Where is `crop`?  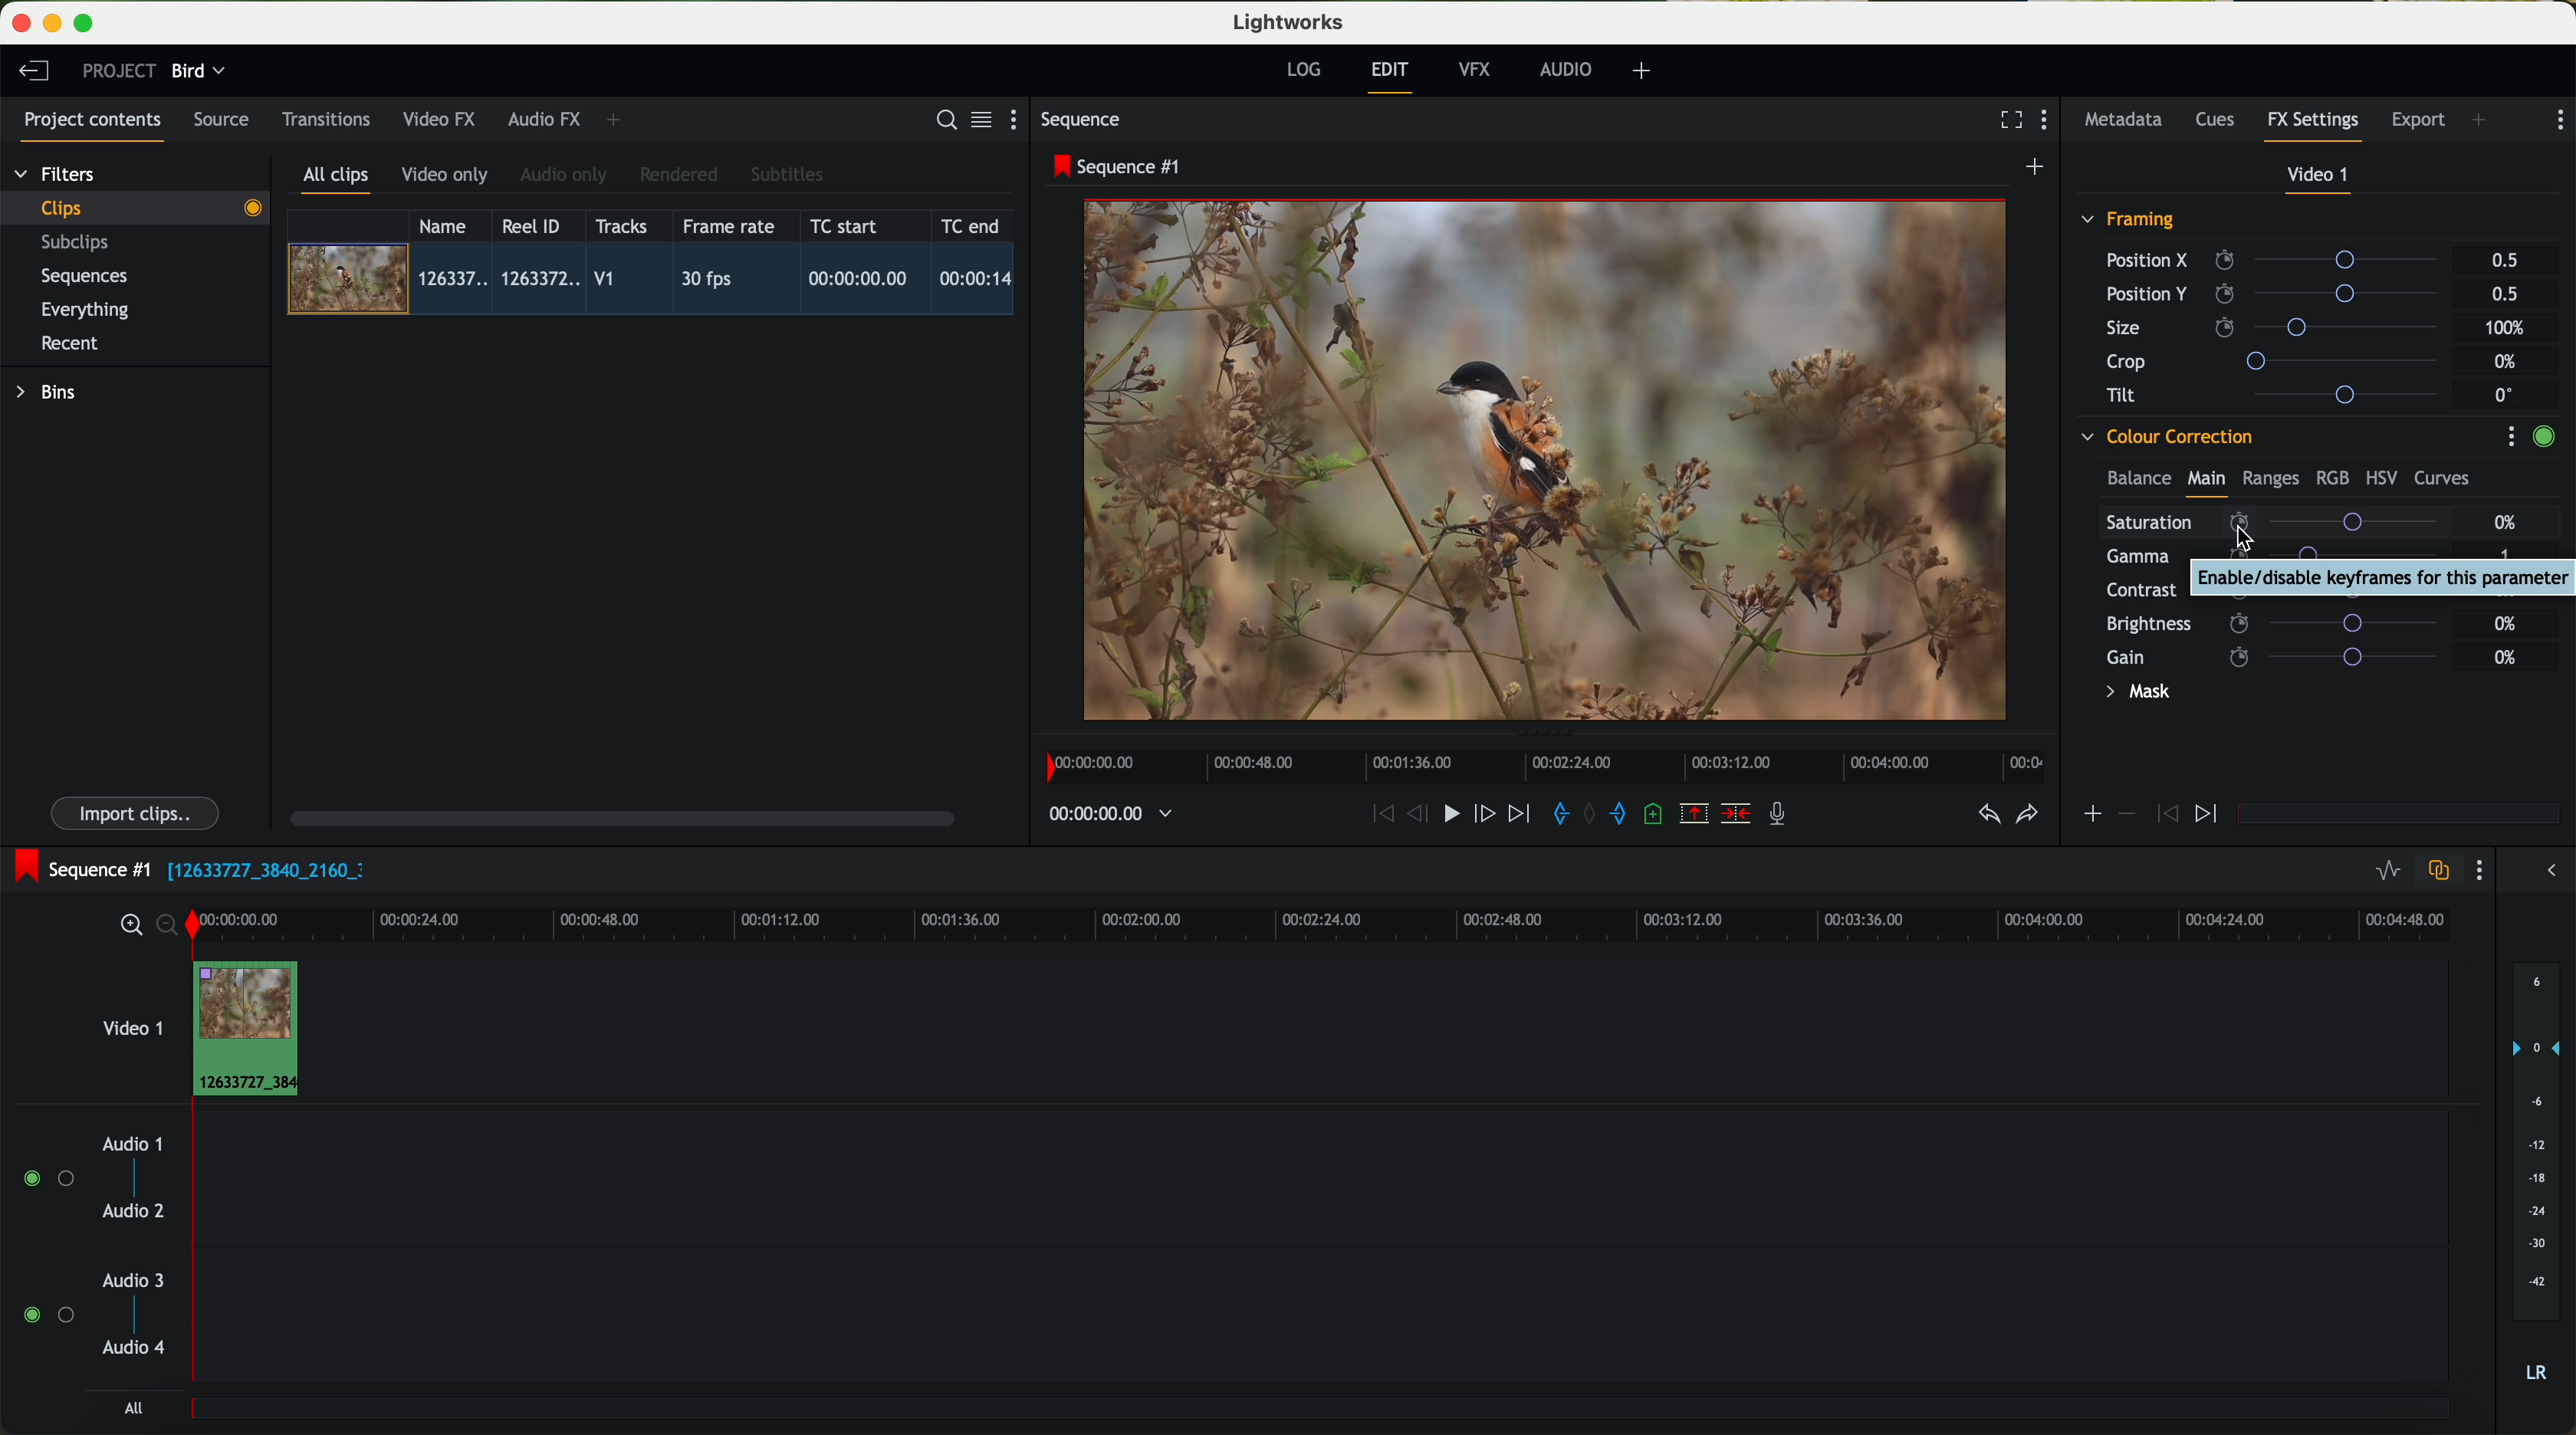
crop is located at coordinates (2280, 360).